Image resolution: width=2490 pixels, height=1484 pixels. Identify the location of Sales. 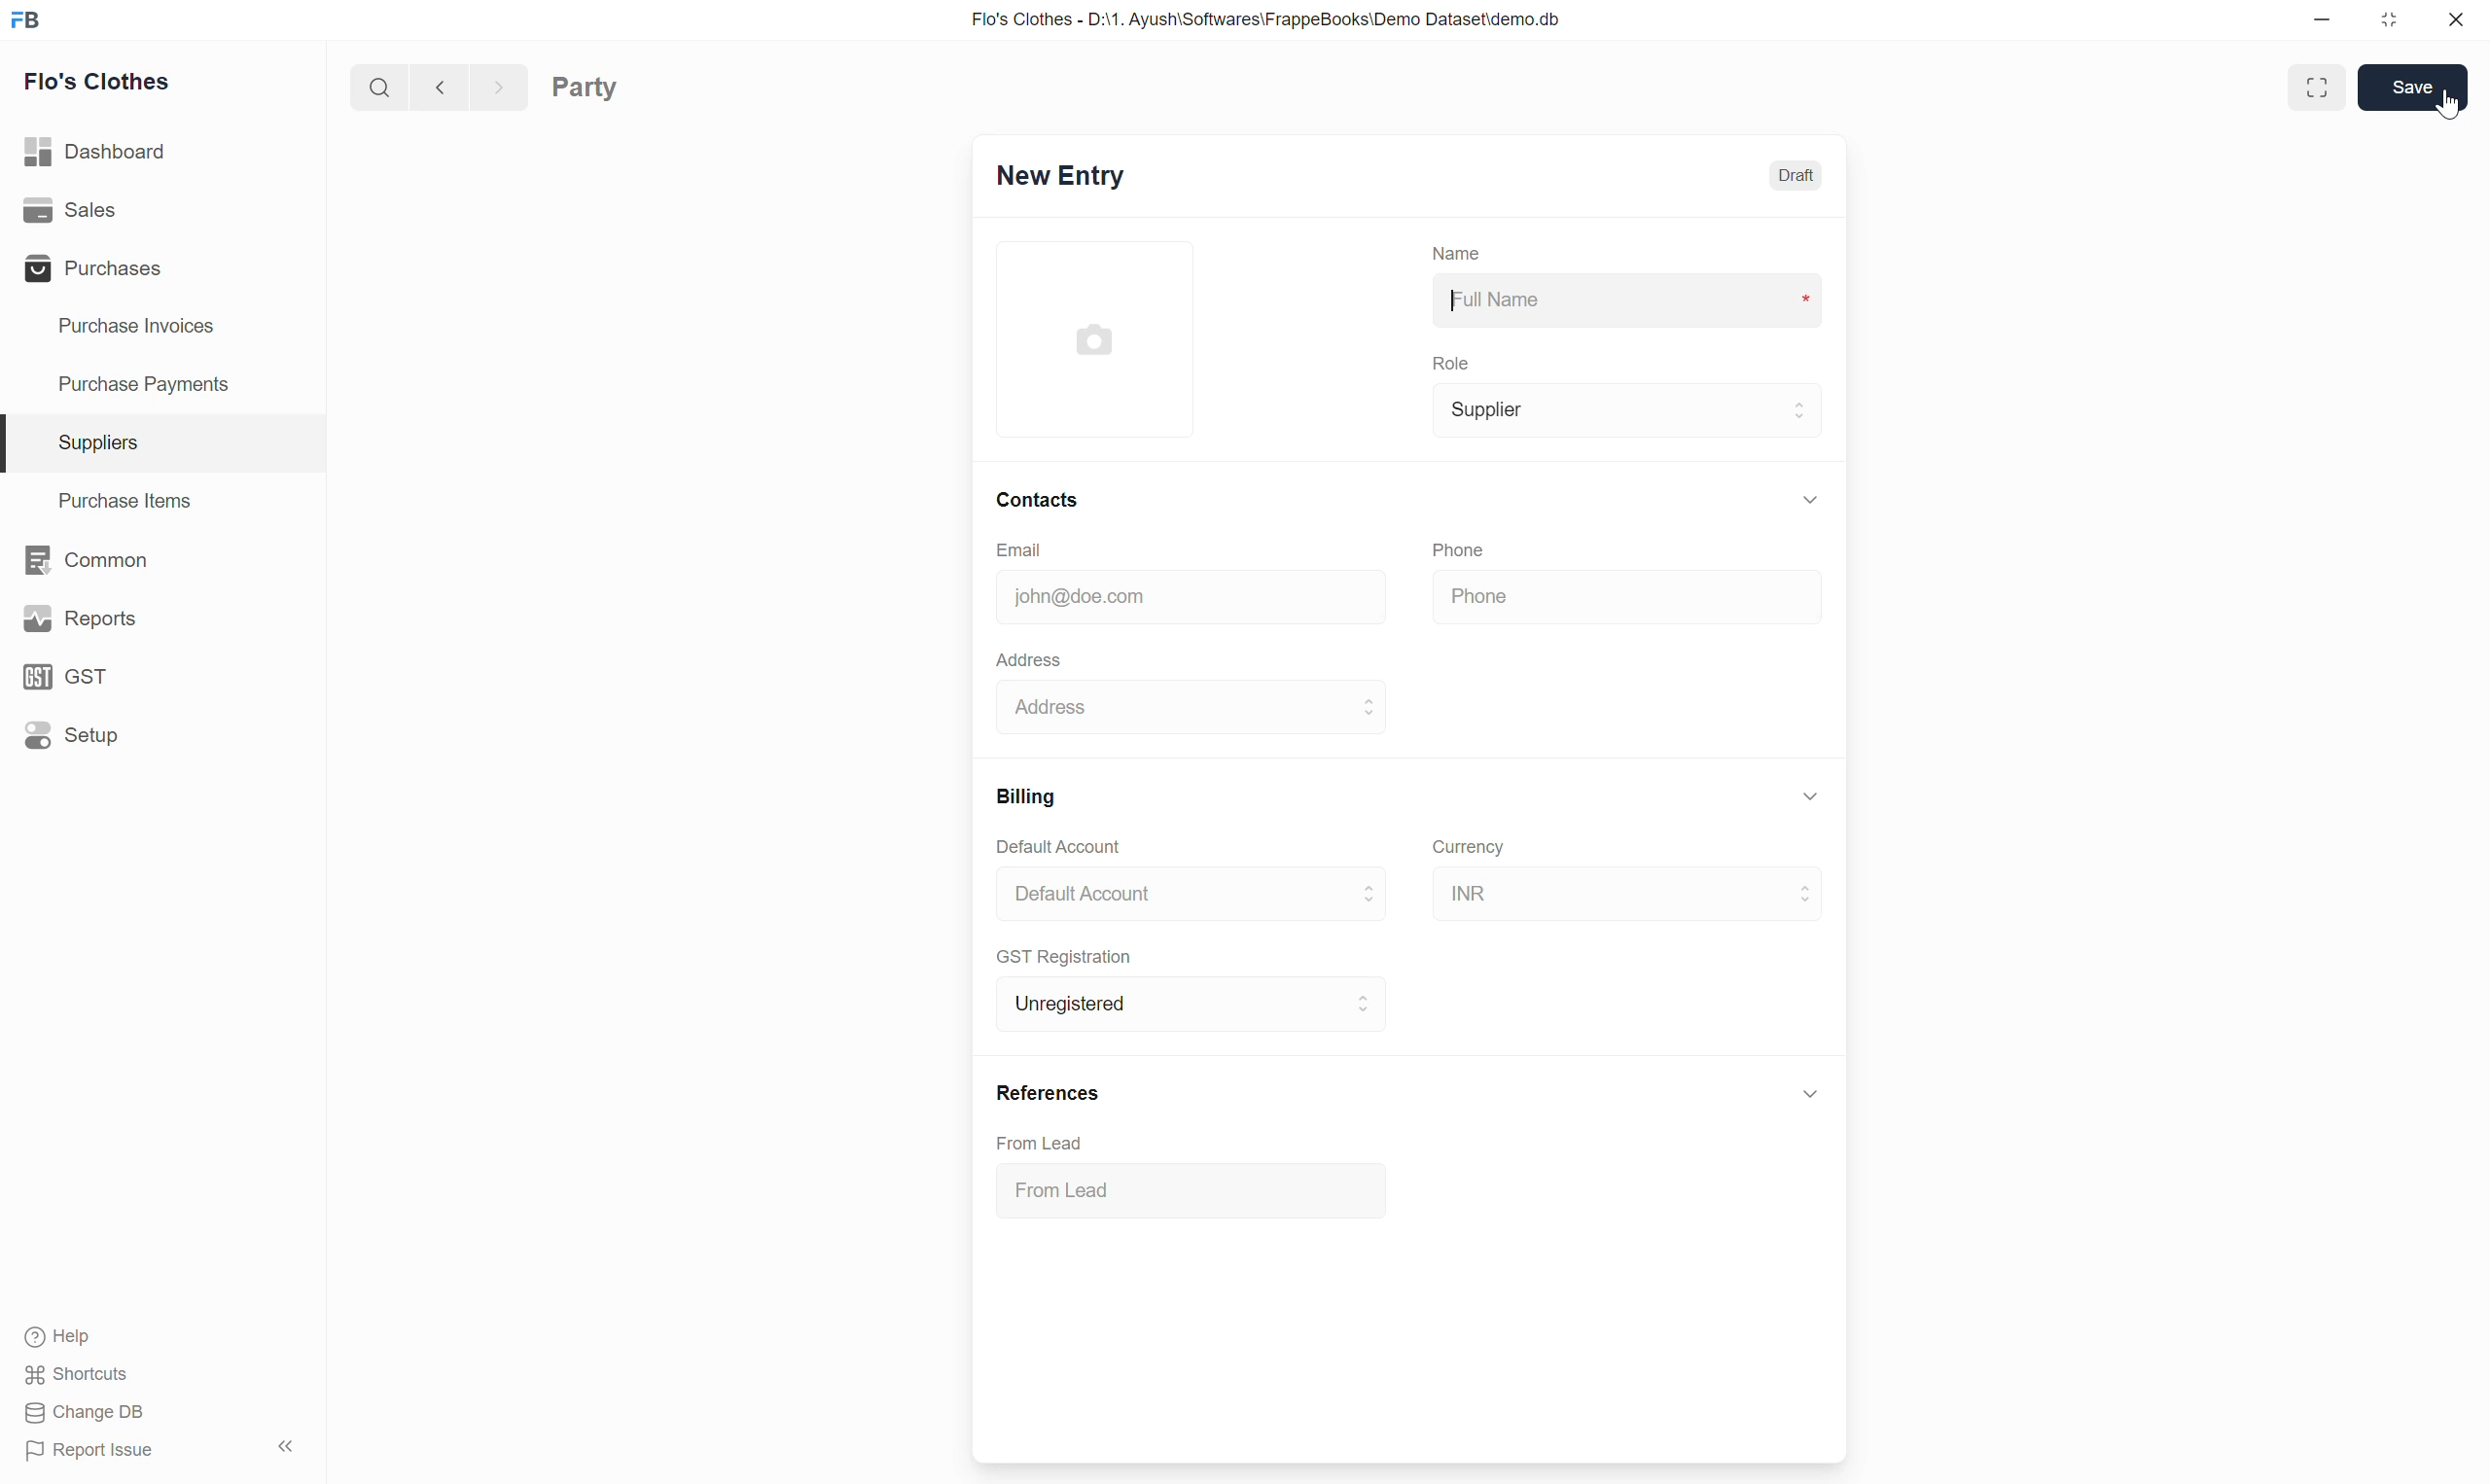
(162, 210).